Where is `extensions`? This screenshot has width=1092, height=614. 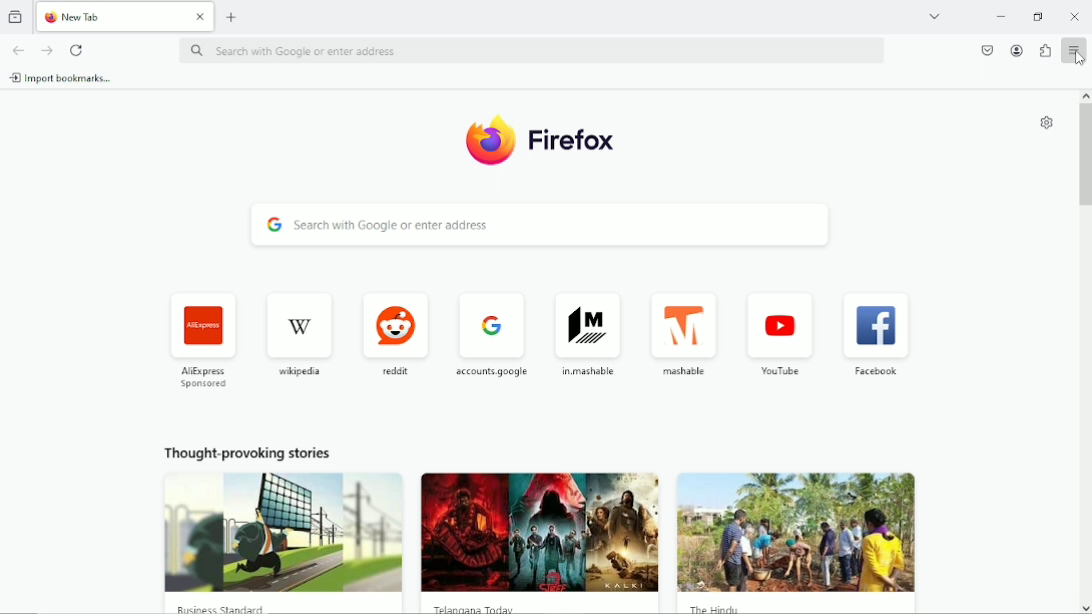 extensions is located at coordinates (1045, 51).